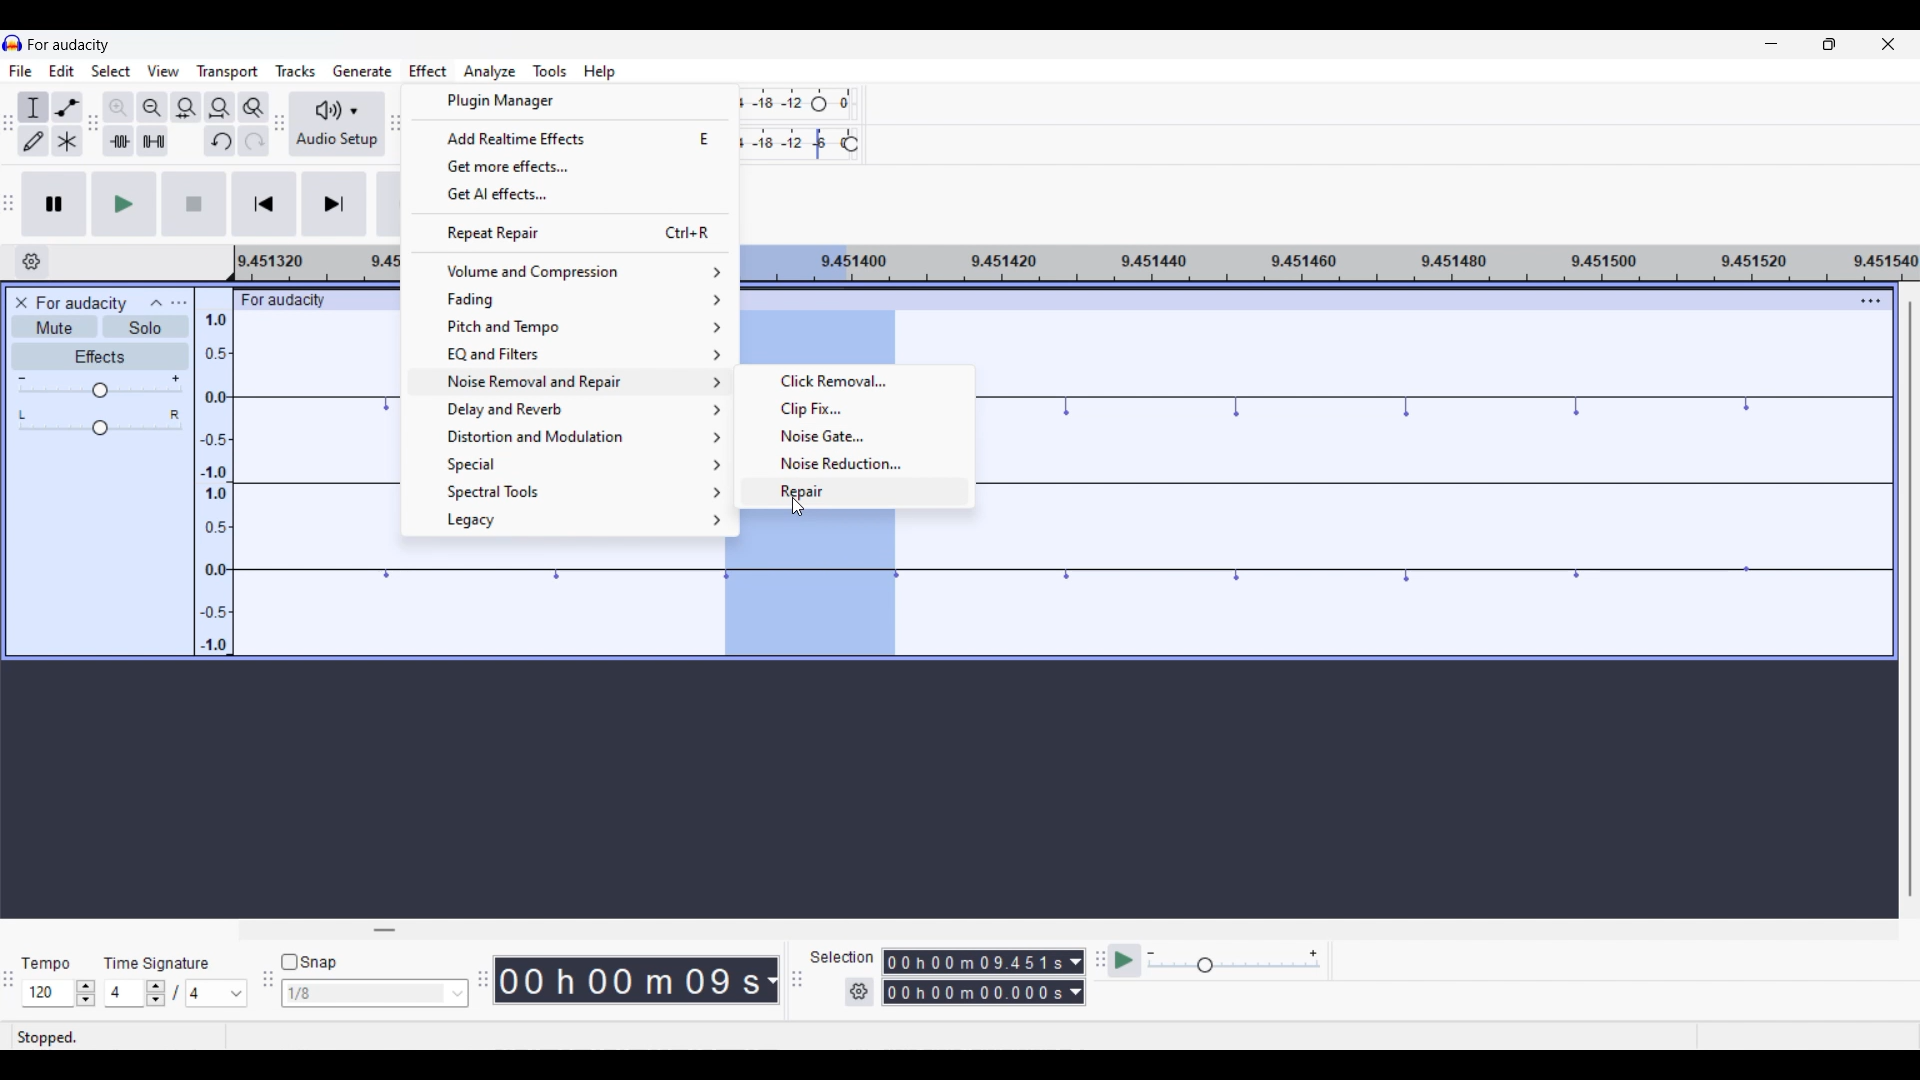 This screenshot has height=1080, width=1920. I want to click on TIme selection tool bar, so click(12, 991).